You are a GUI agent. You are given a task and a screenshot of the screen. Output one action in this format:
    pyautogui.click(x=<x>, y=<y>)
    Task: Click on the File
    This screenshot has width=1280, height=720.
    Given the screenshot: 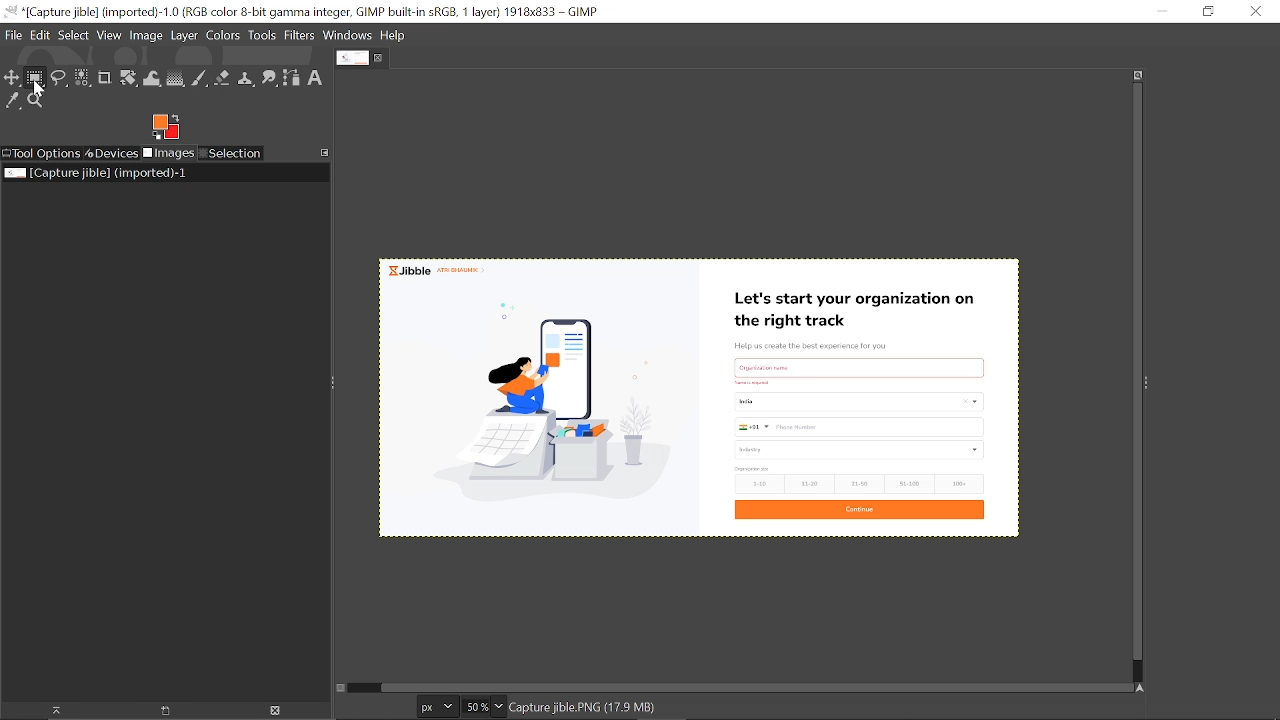 What is the action you would take?
    pyautogui.click(x=12, y=37)
    